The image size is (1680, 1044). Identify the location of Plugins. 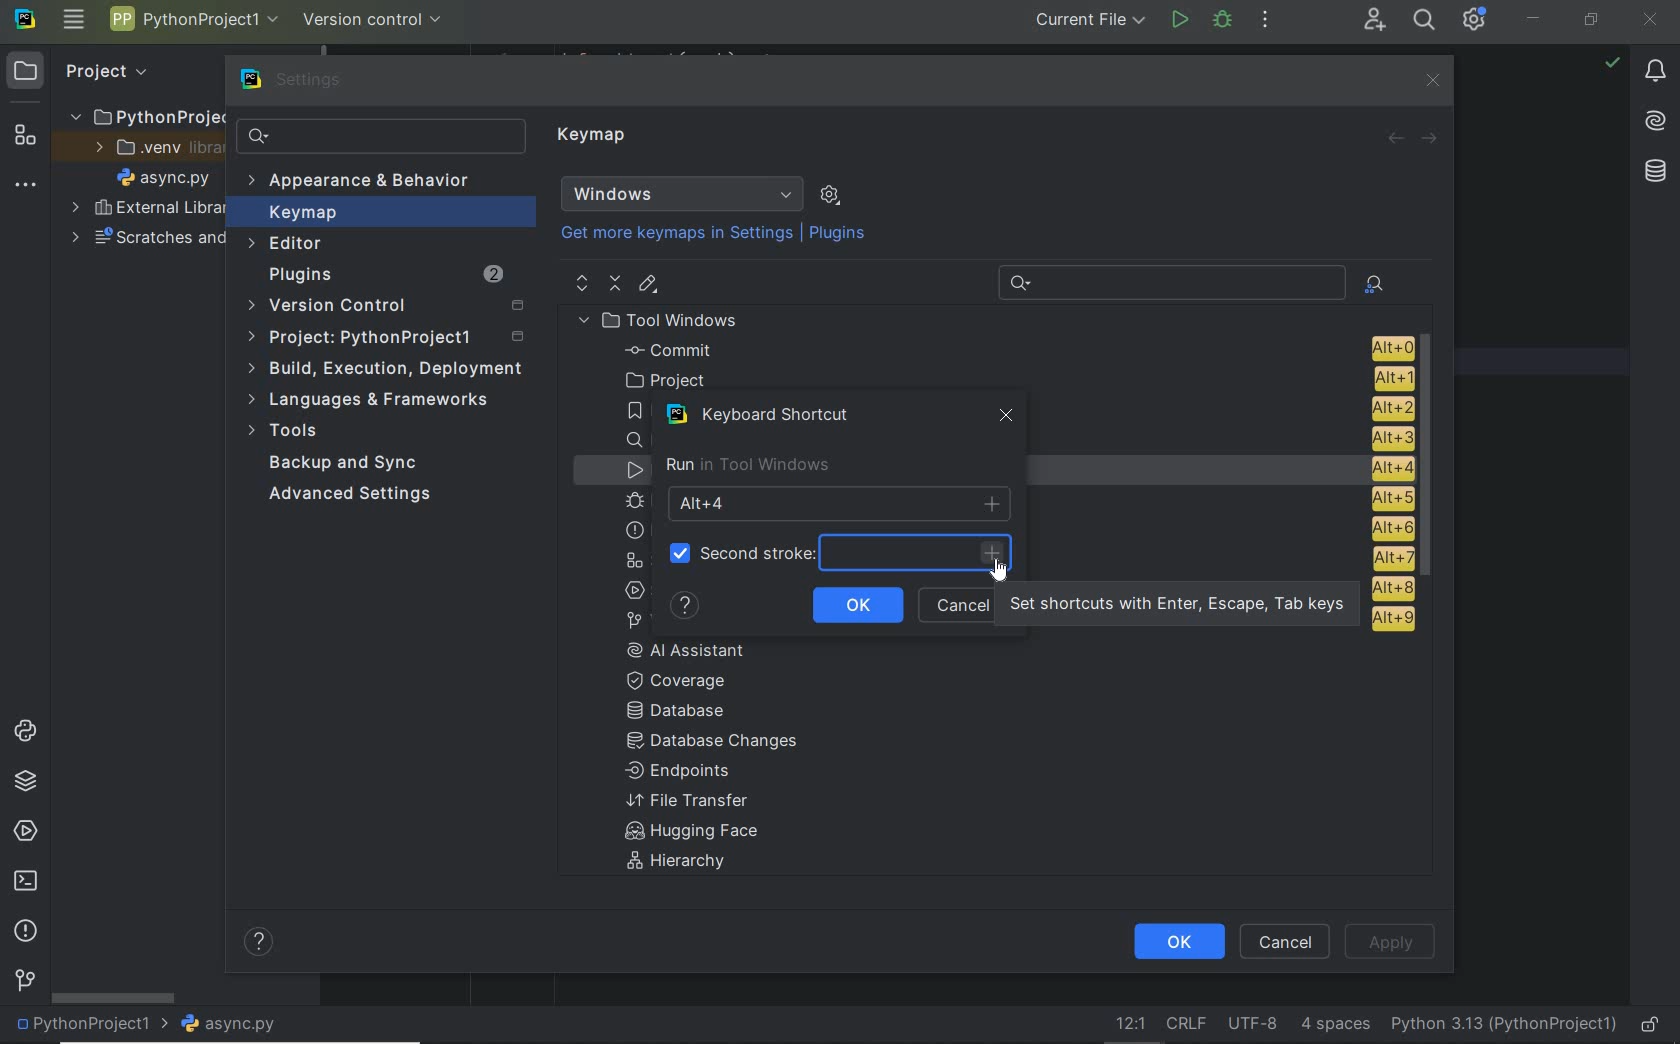
(383, 275).